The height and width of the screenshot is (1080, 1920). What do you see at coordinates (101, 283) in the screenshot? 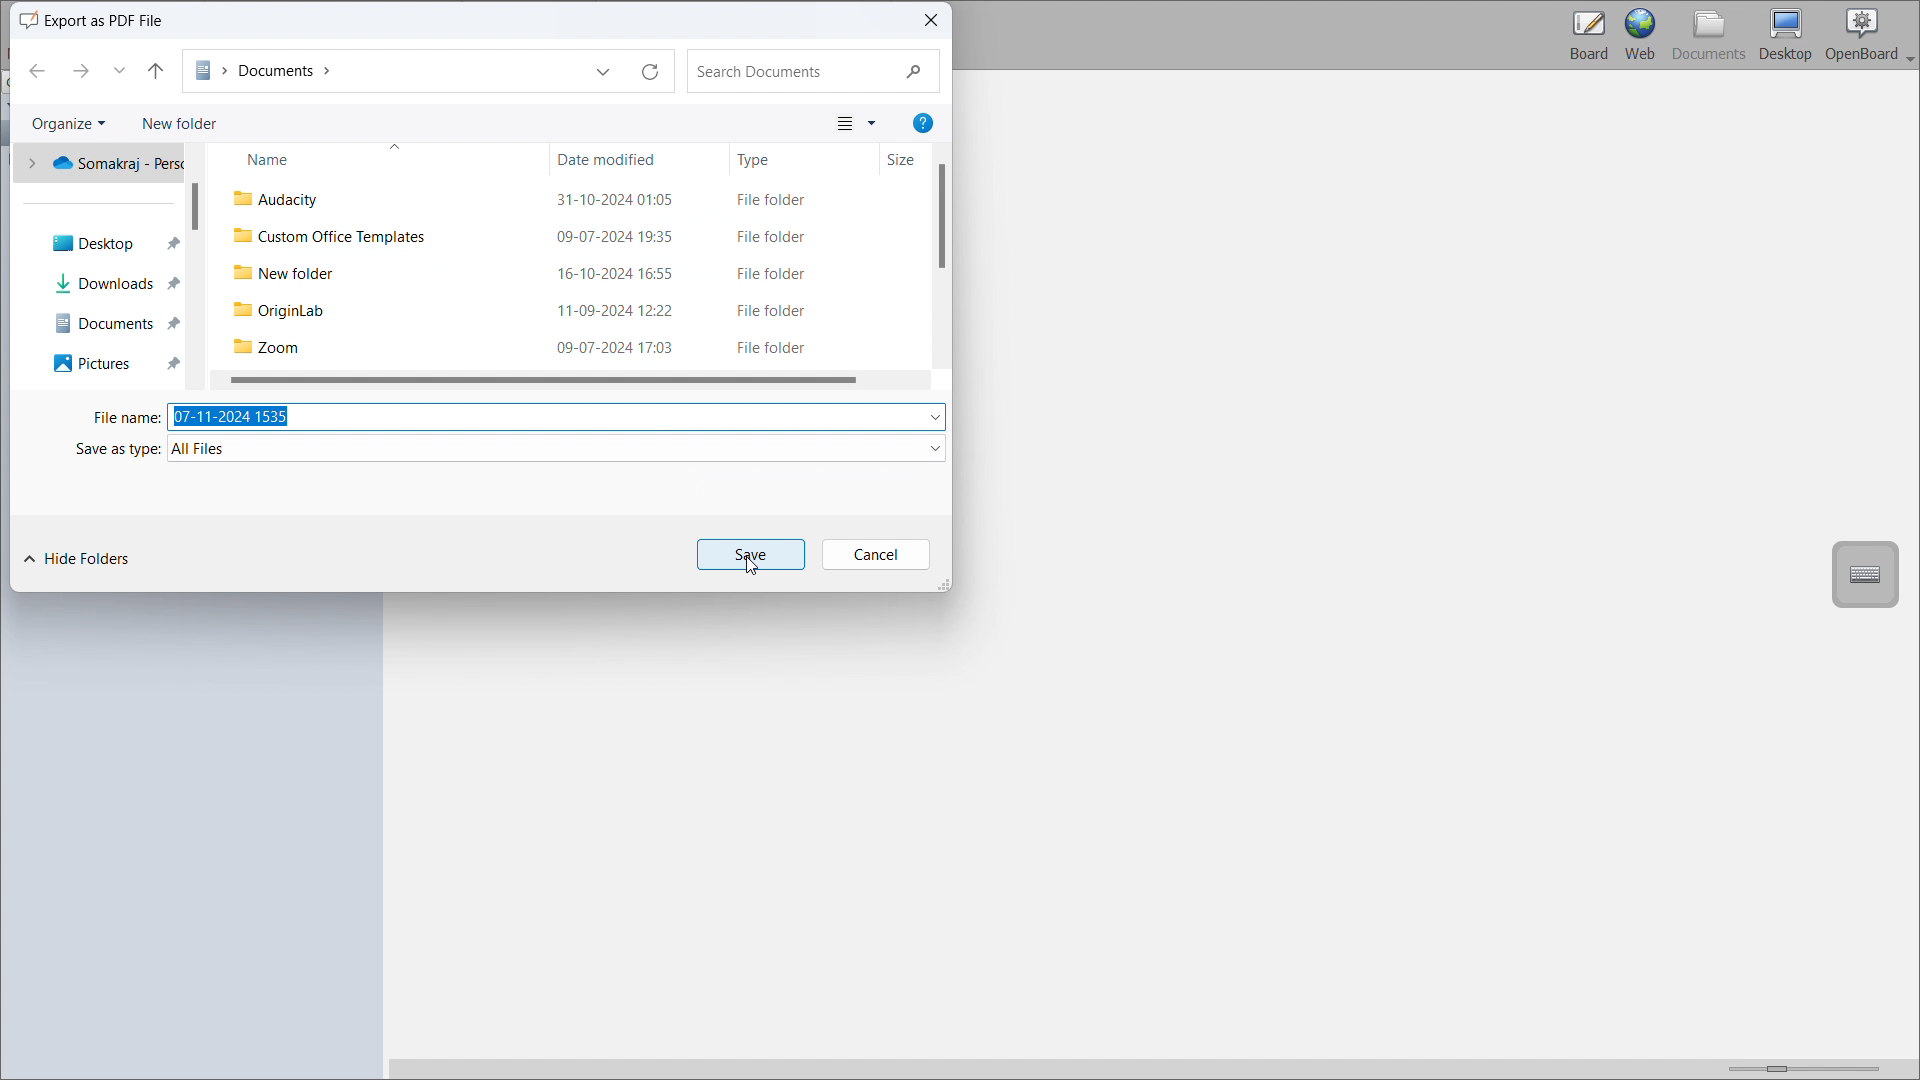
I see `Downloads` at bounding box center [101, 283].